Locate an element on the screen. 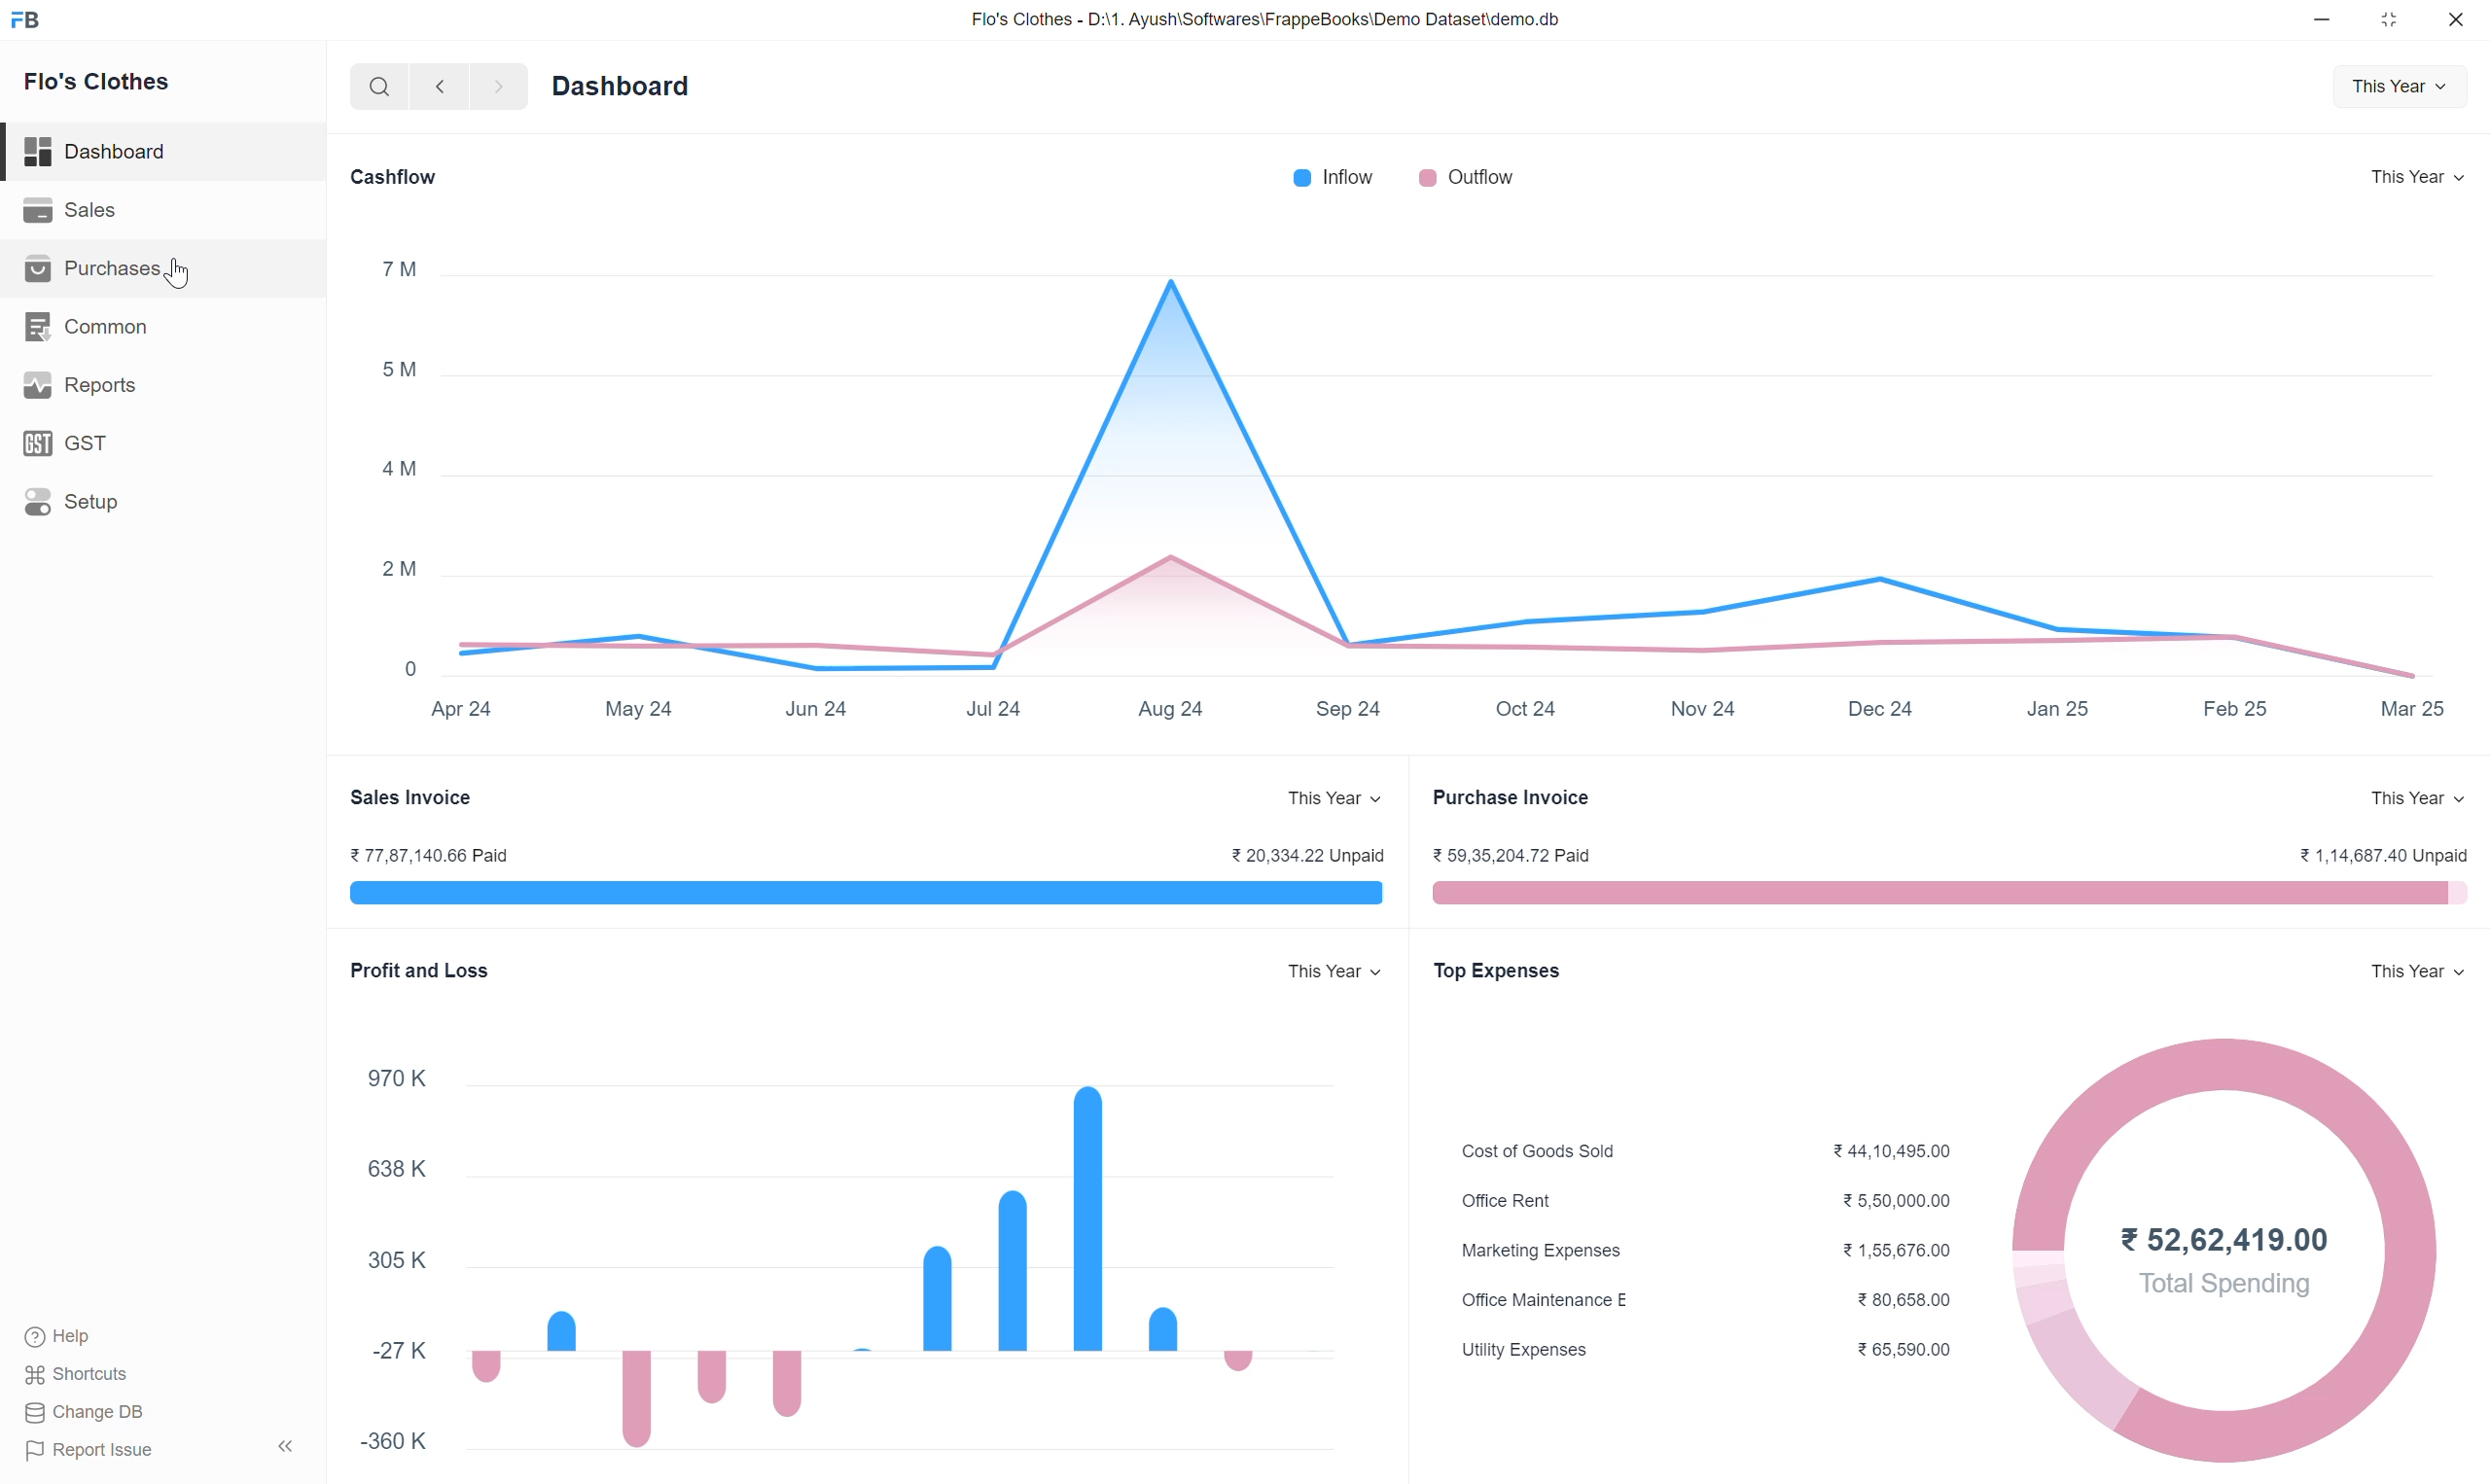 The image size is (2490, 1484). -27 K is located at coordinates (401, 1351).